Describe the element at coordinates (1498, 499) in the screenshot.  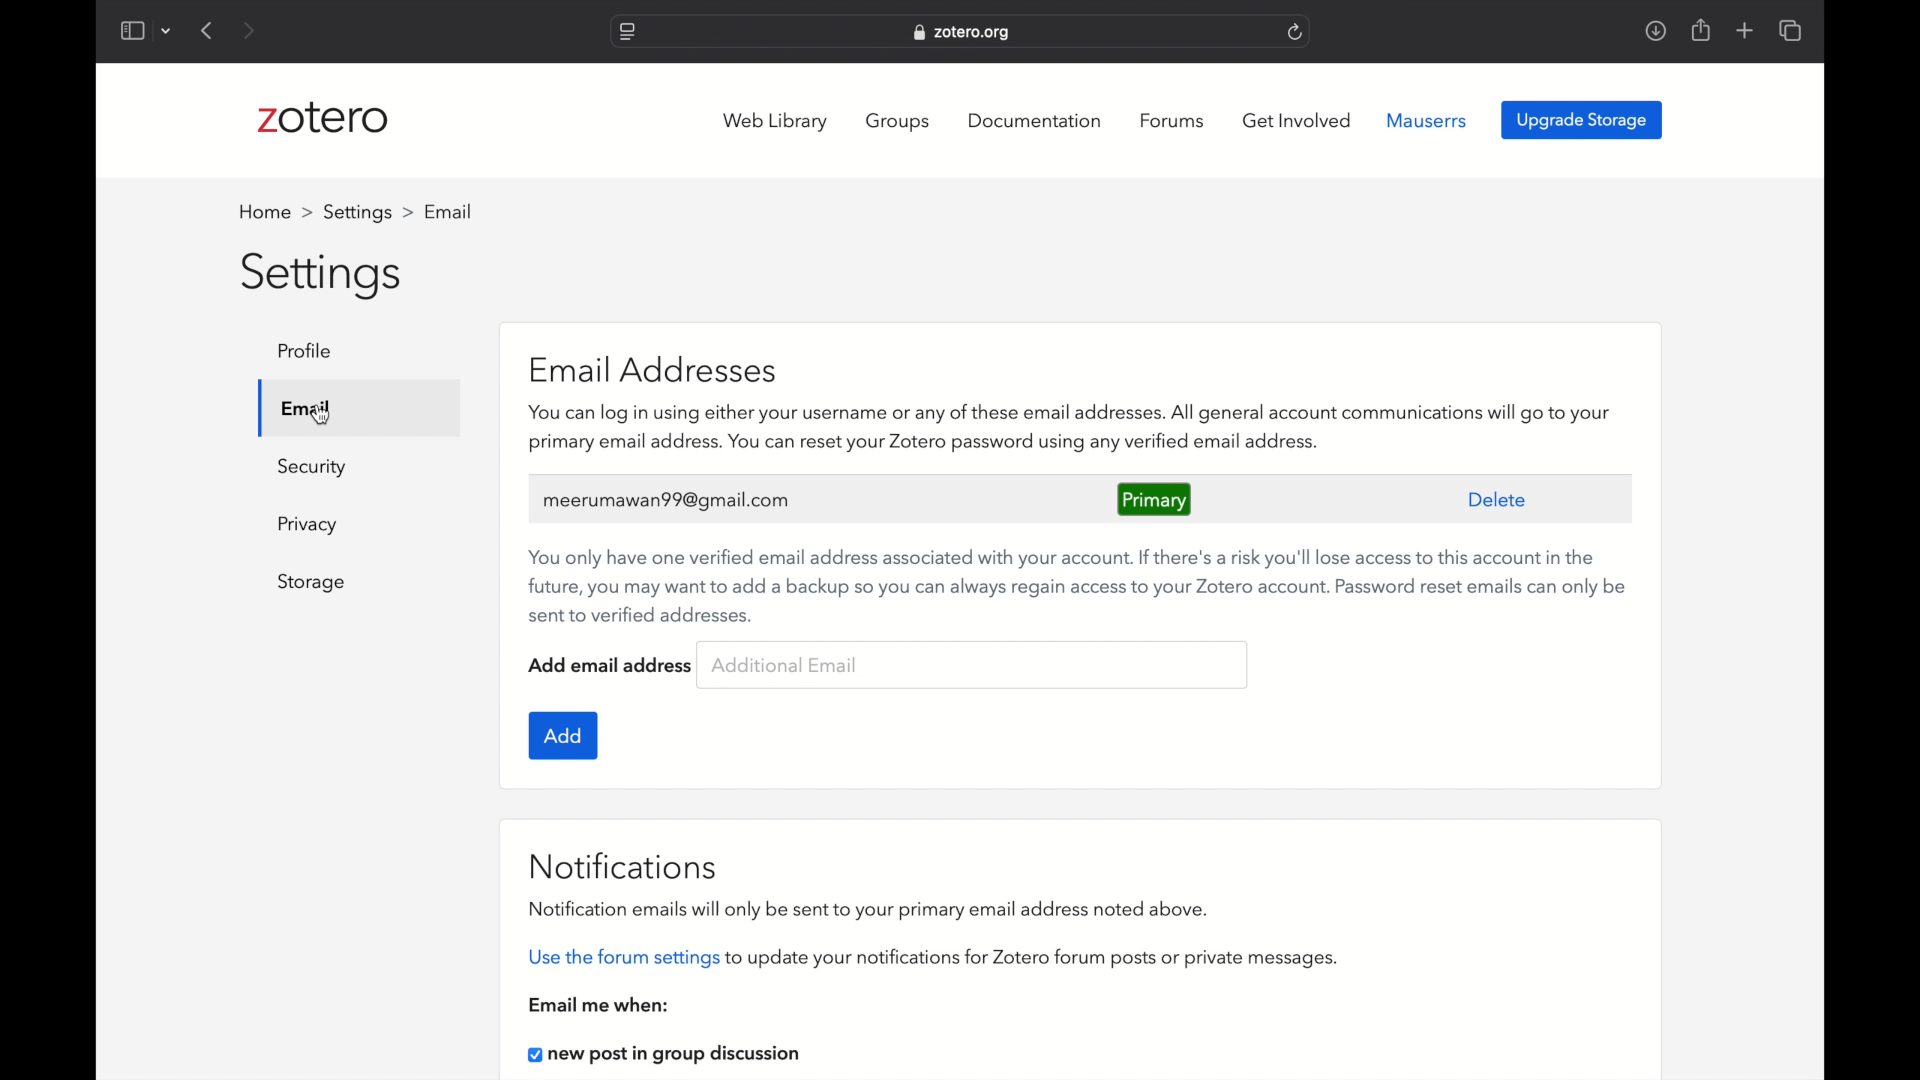
I see `delete` at that location.